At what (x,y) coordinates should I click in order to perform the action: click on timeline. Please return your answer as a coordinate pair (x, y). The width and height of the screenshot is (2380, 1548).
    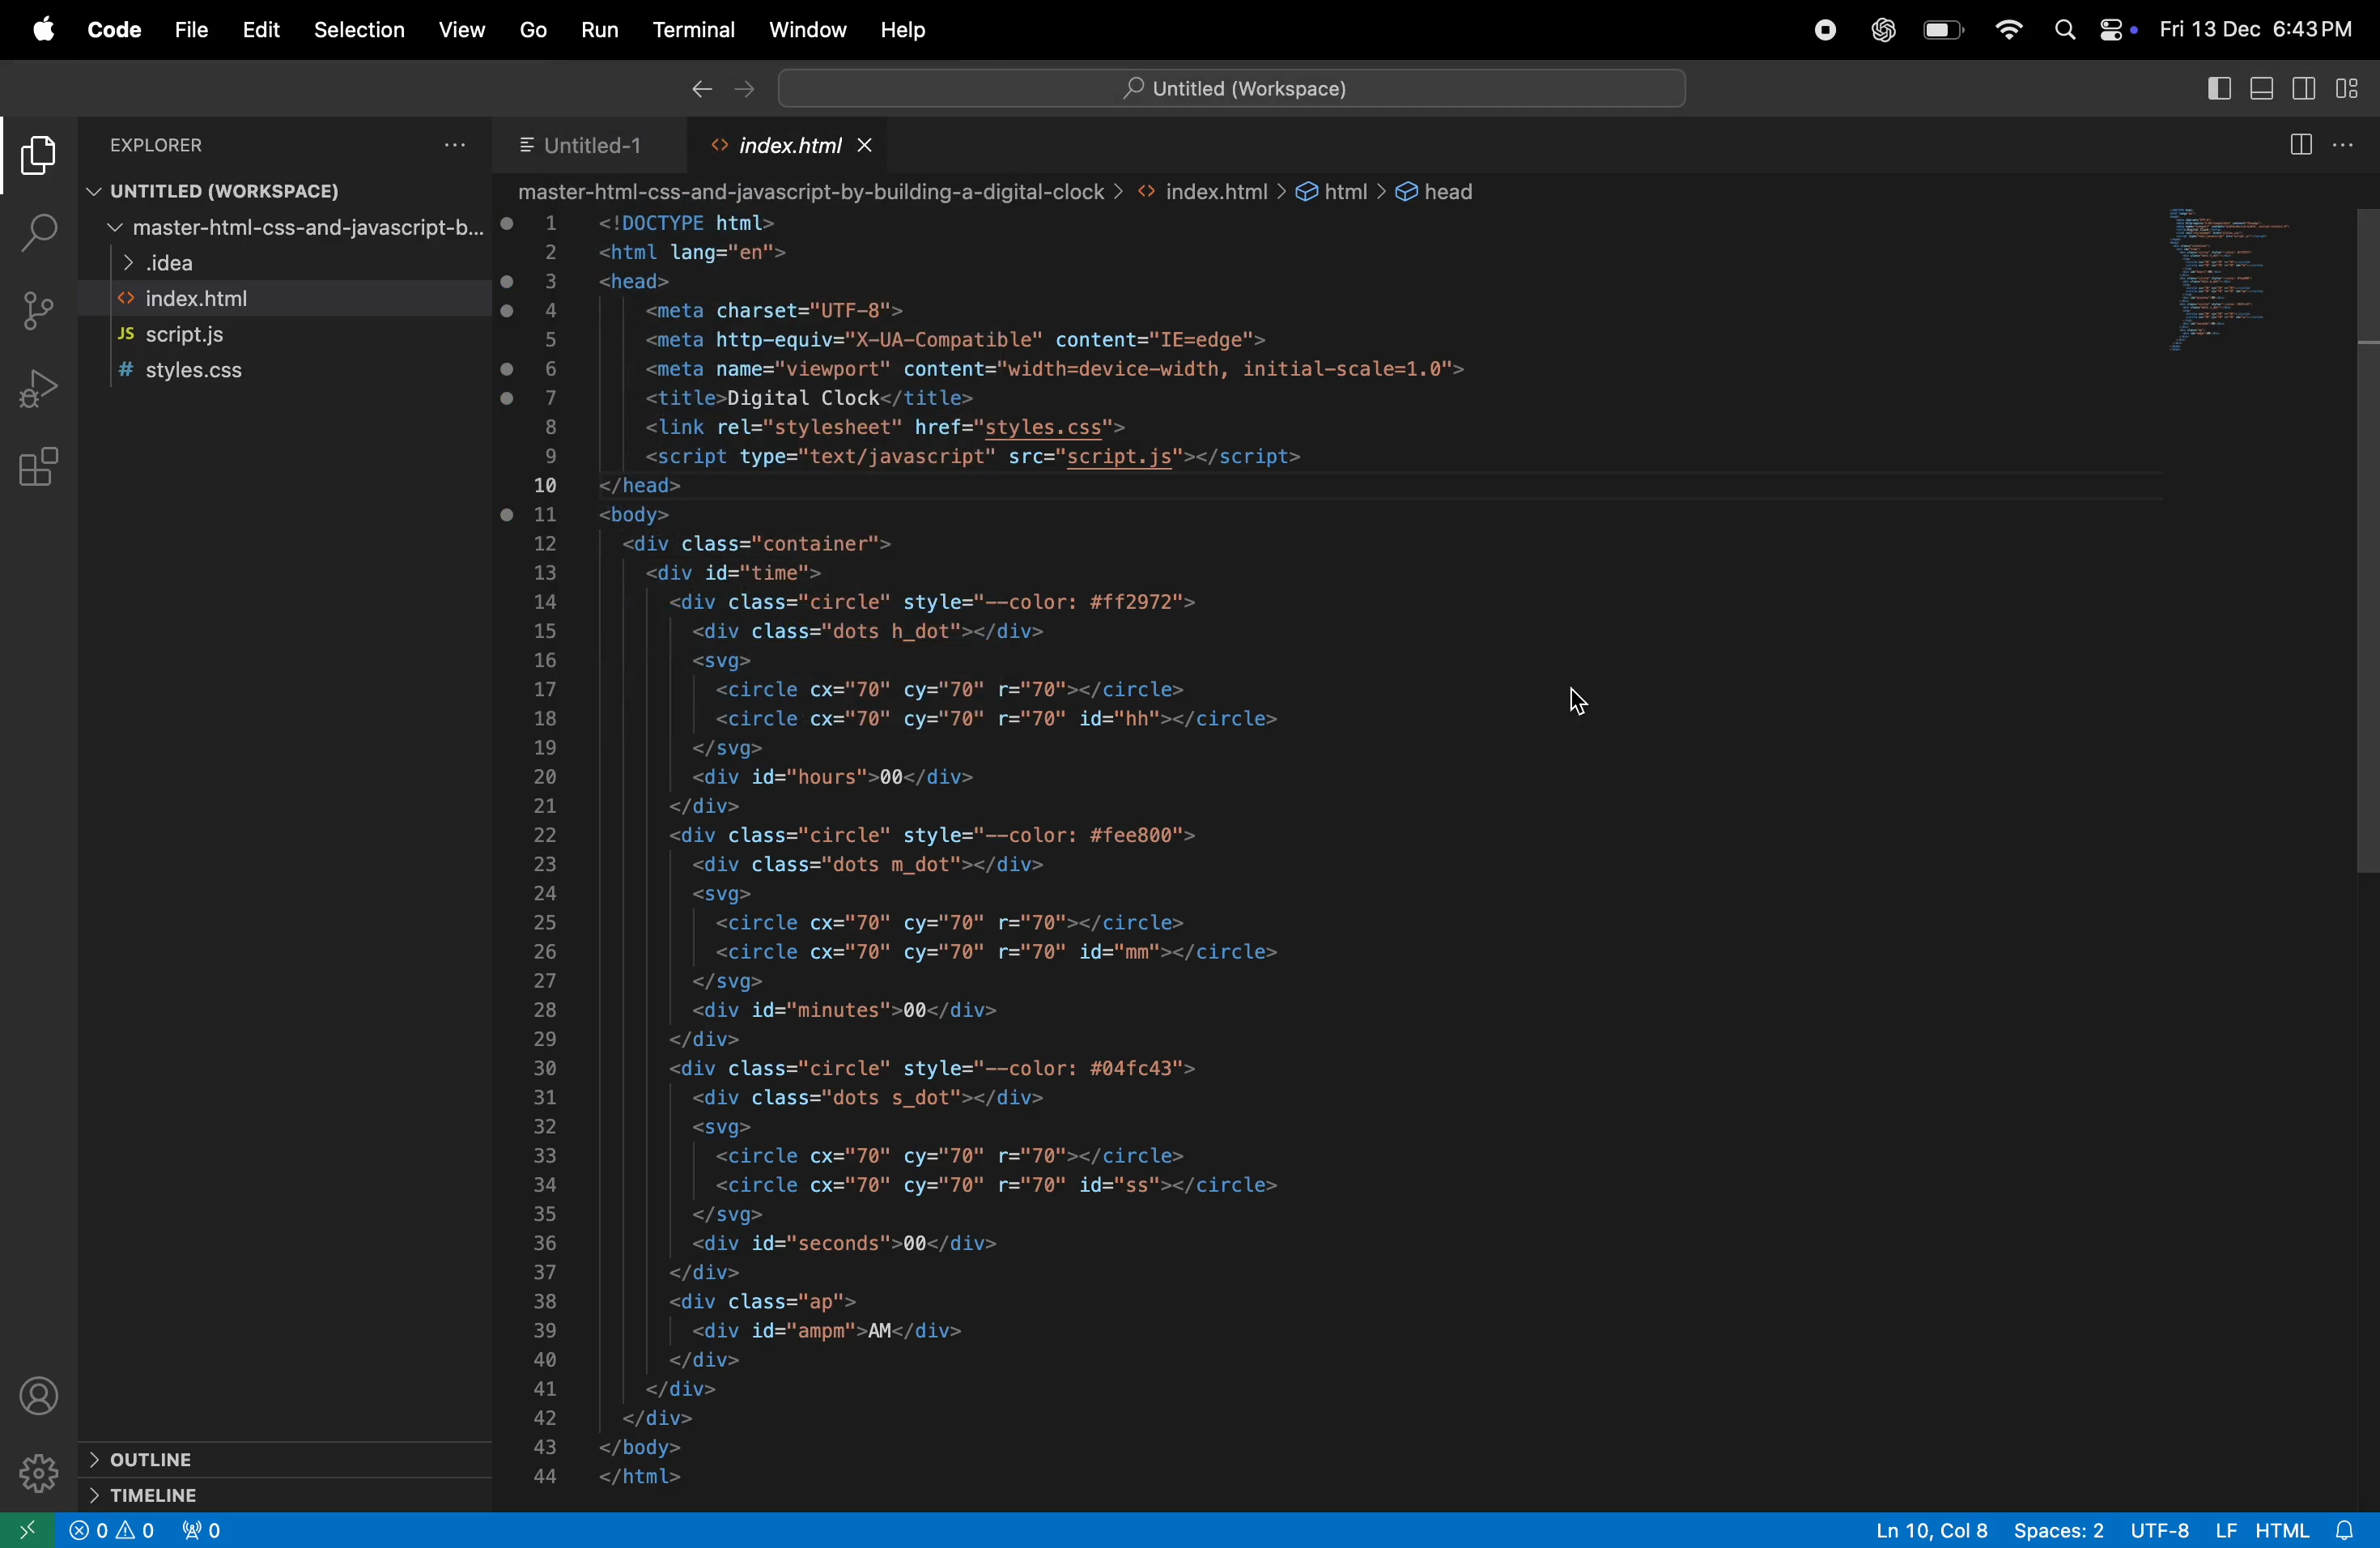
    Looking at the image, I should click on (240, 1494).